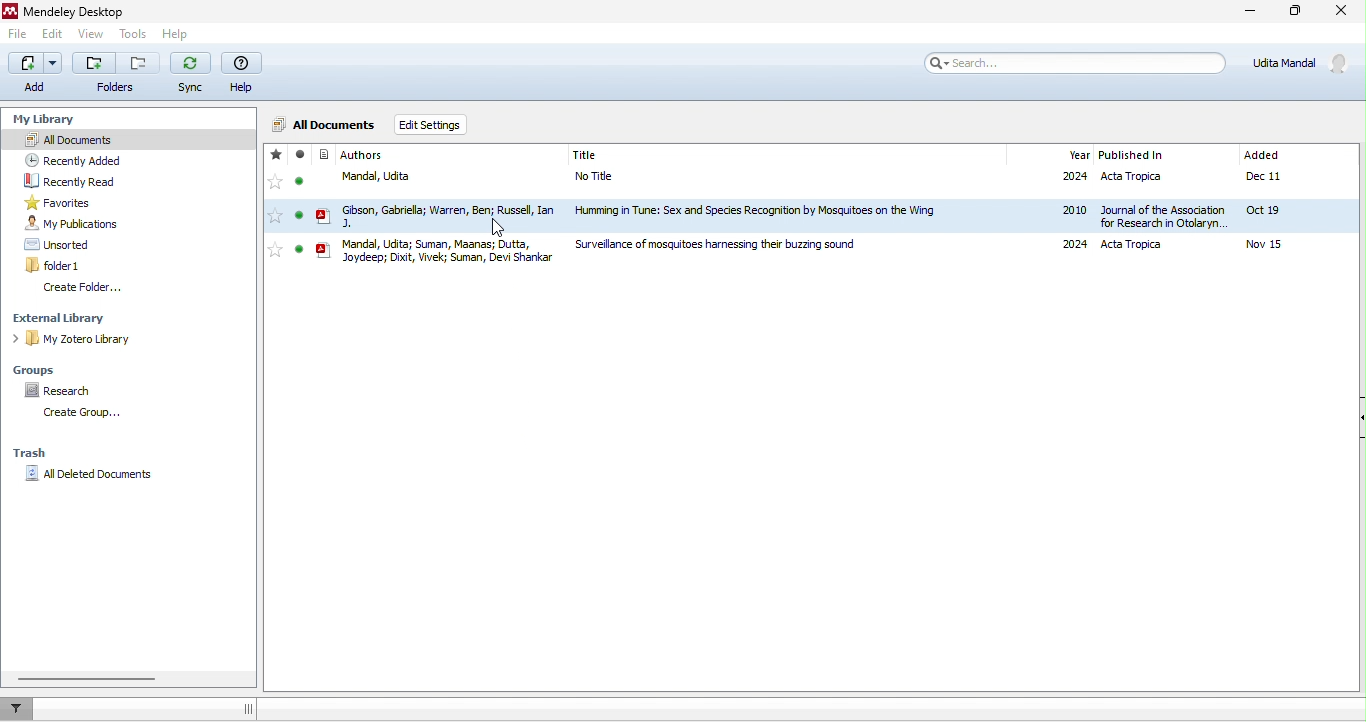  I want to click on help, so click(178, 34).